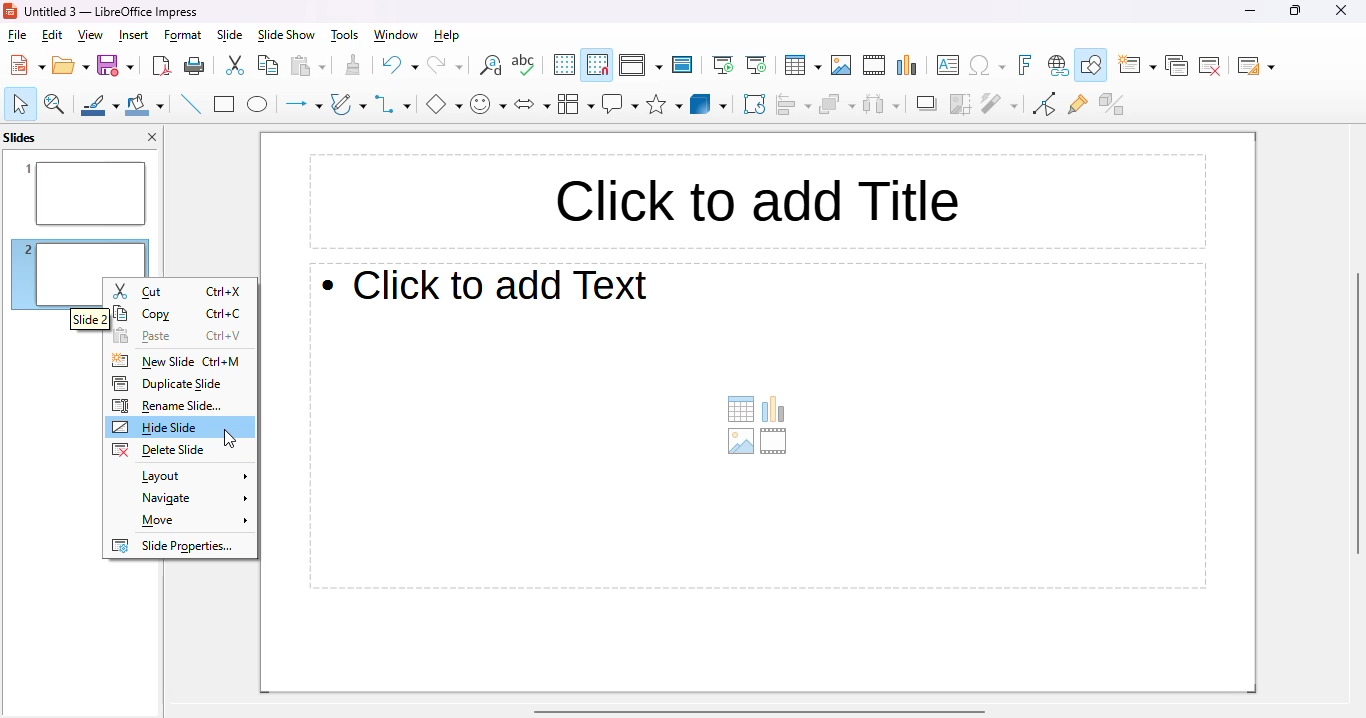 Image resolution: width=1366 pixels, height=718 pixels. What do you see at coordinates (399, 66) in the screenshot?
I see `undo` at bounding box center [399, 66].